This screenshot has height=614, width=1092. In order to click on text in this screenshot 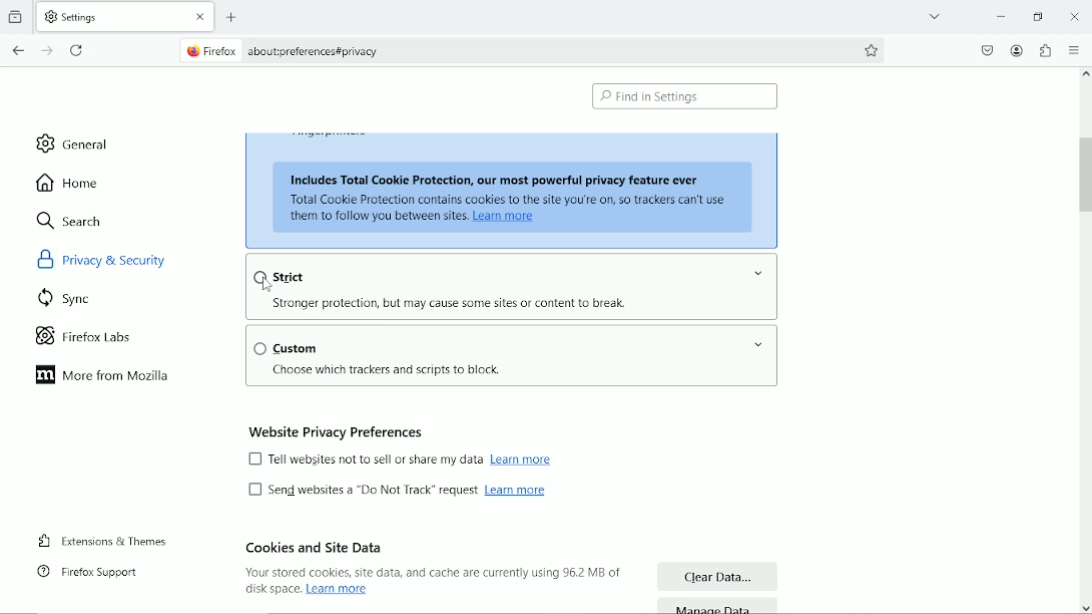, I will do `click(452, 304)`.